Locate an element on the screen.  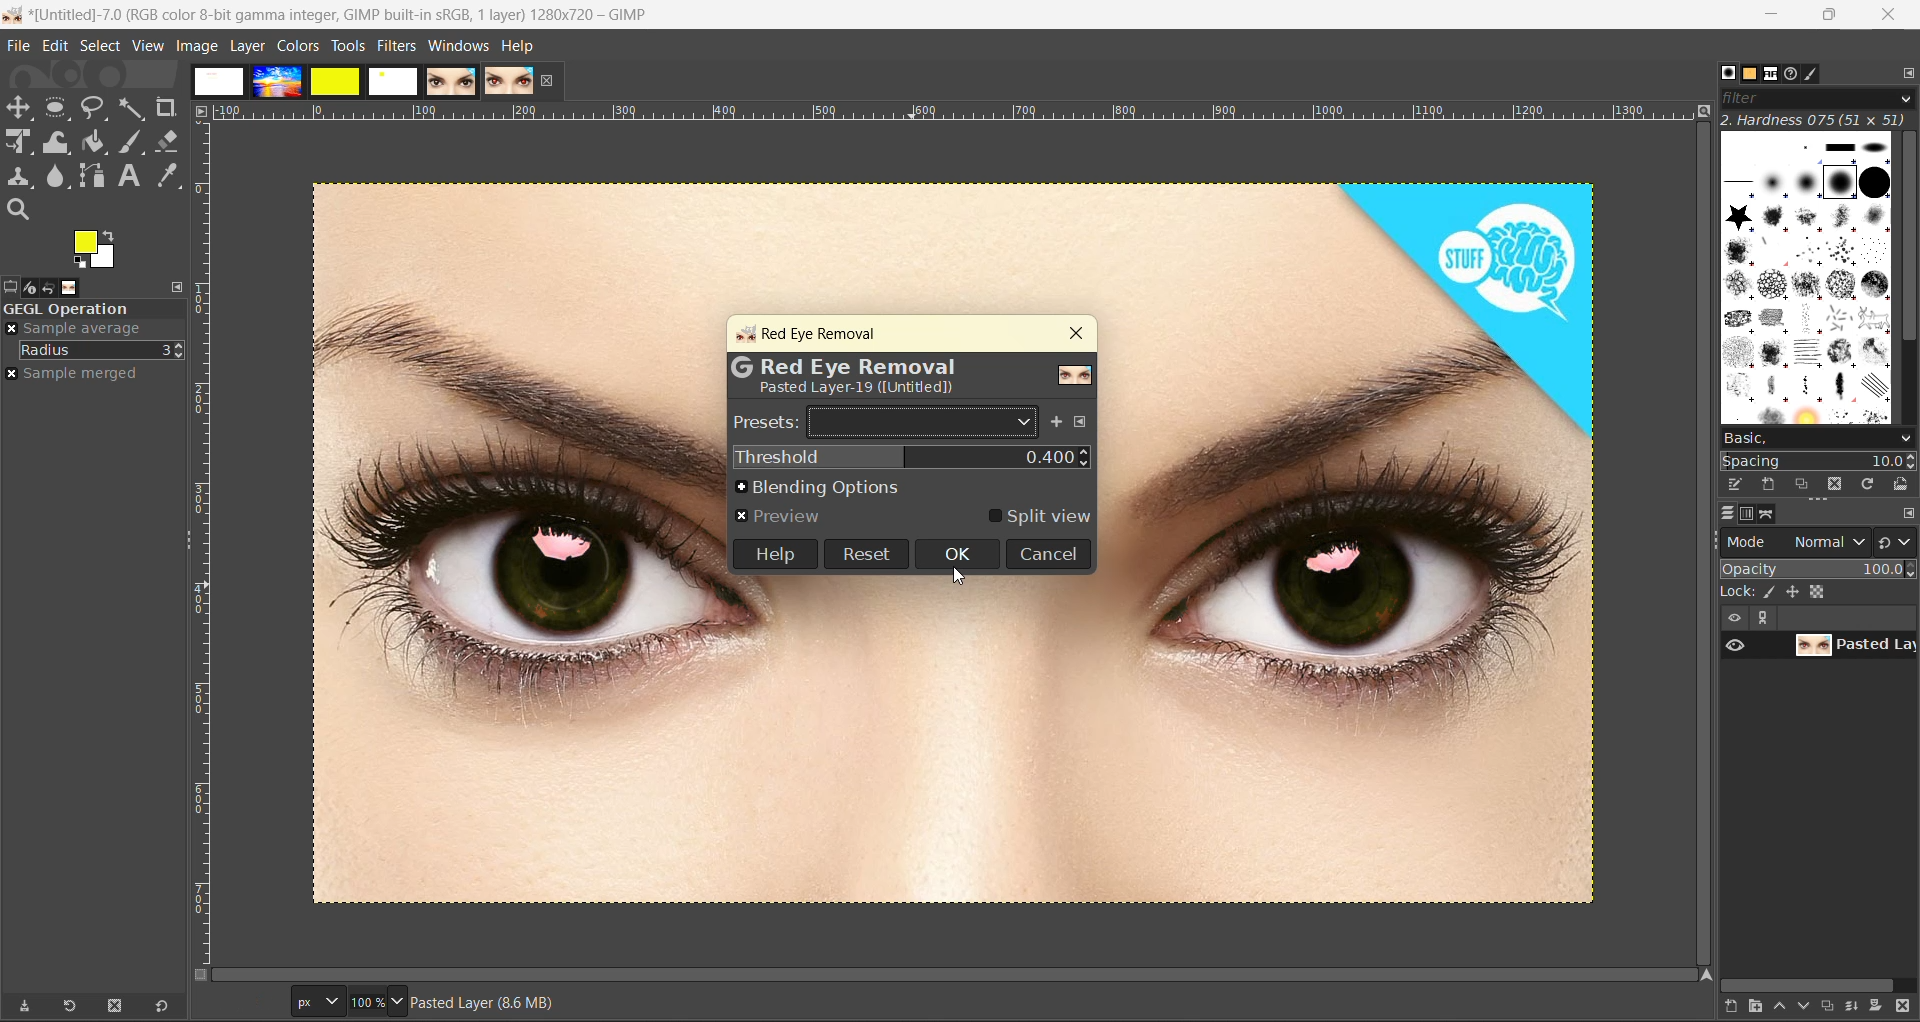
colors is located at coordinates (297, 48).